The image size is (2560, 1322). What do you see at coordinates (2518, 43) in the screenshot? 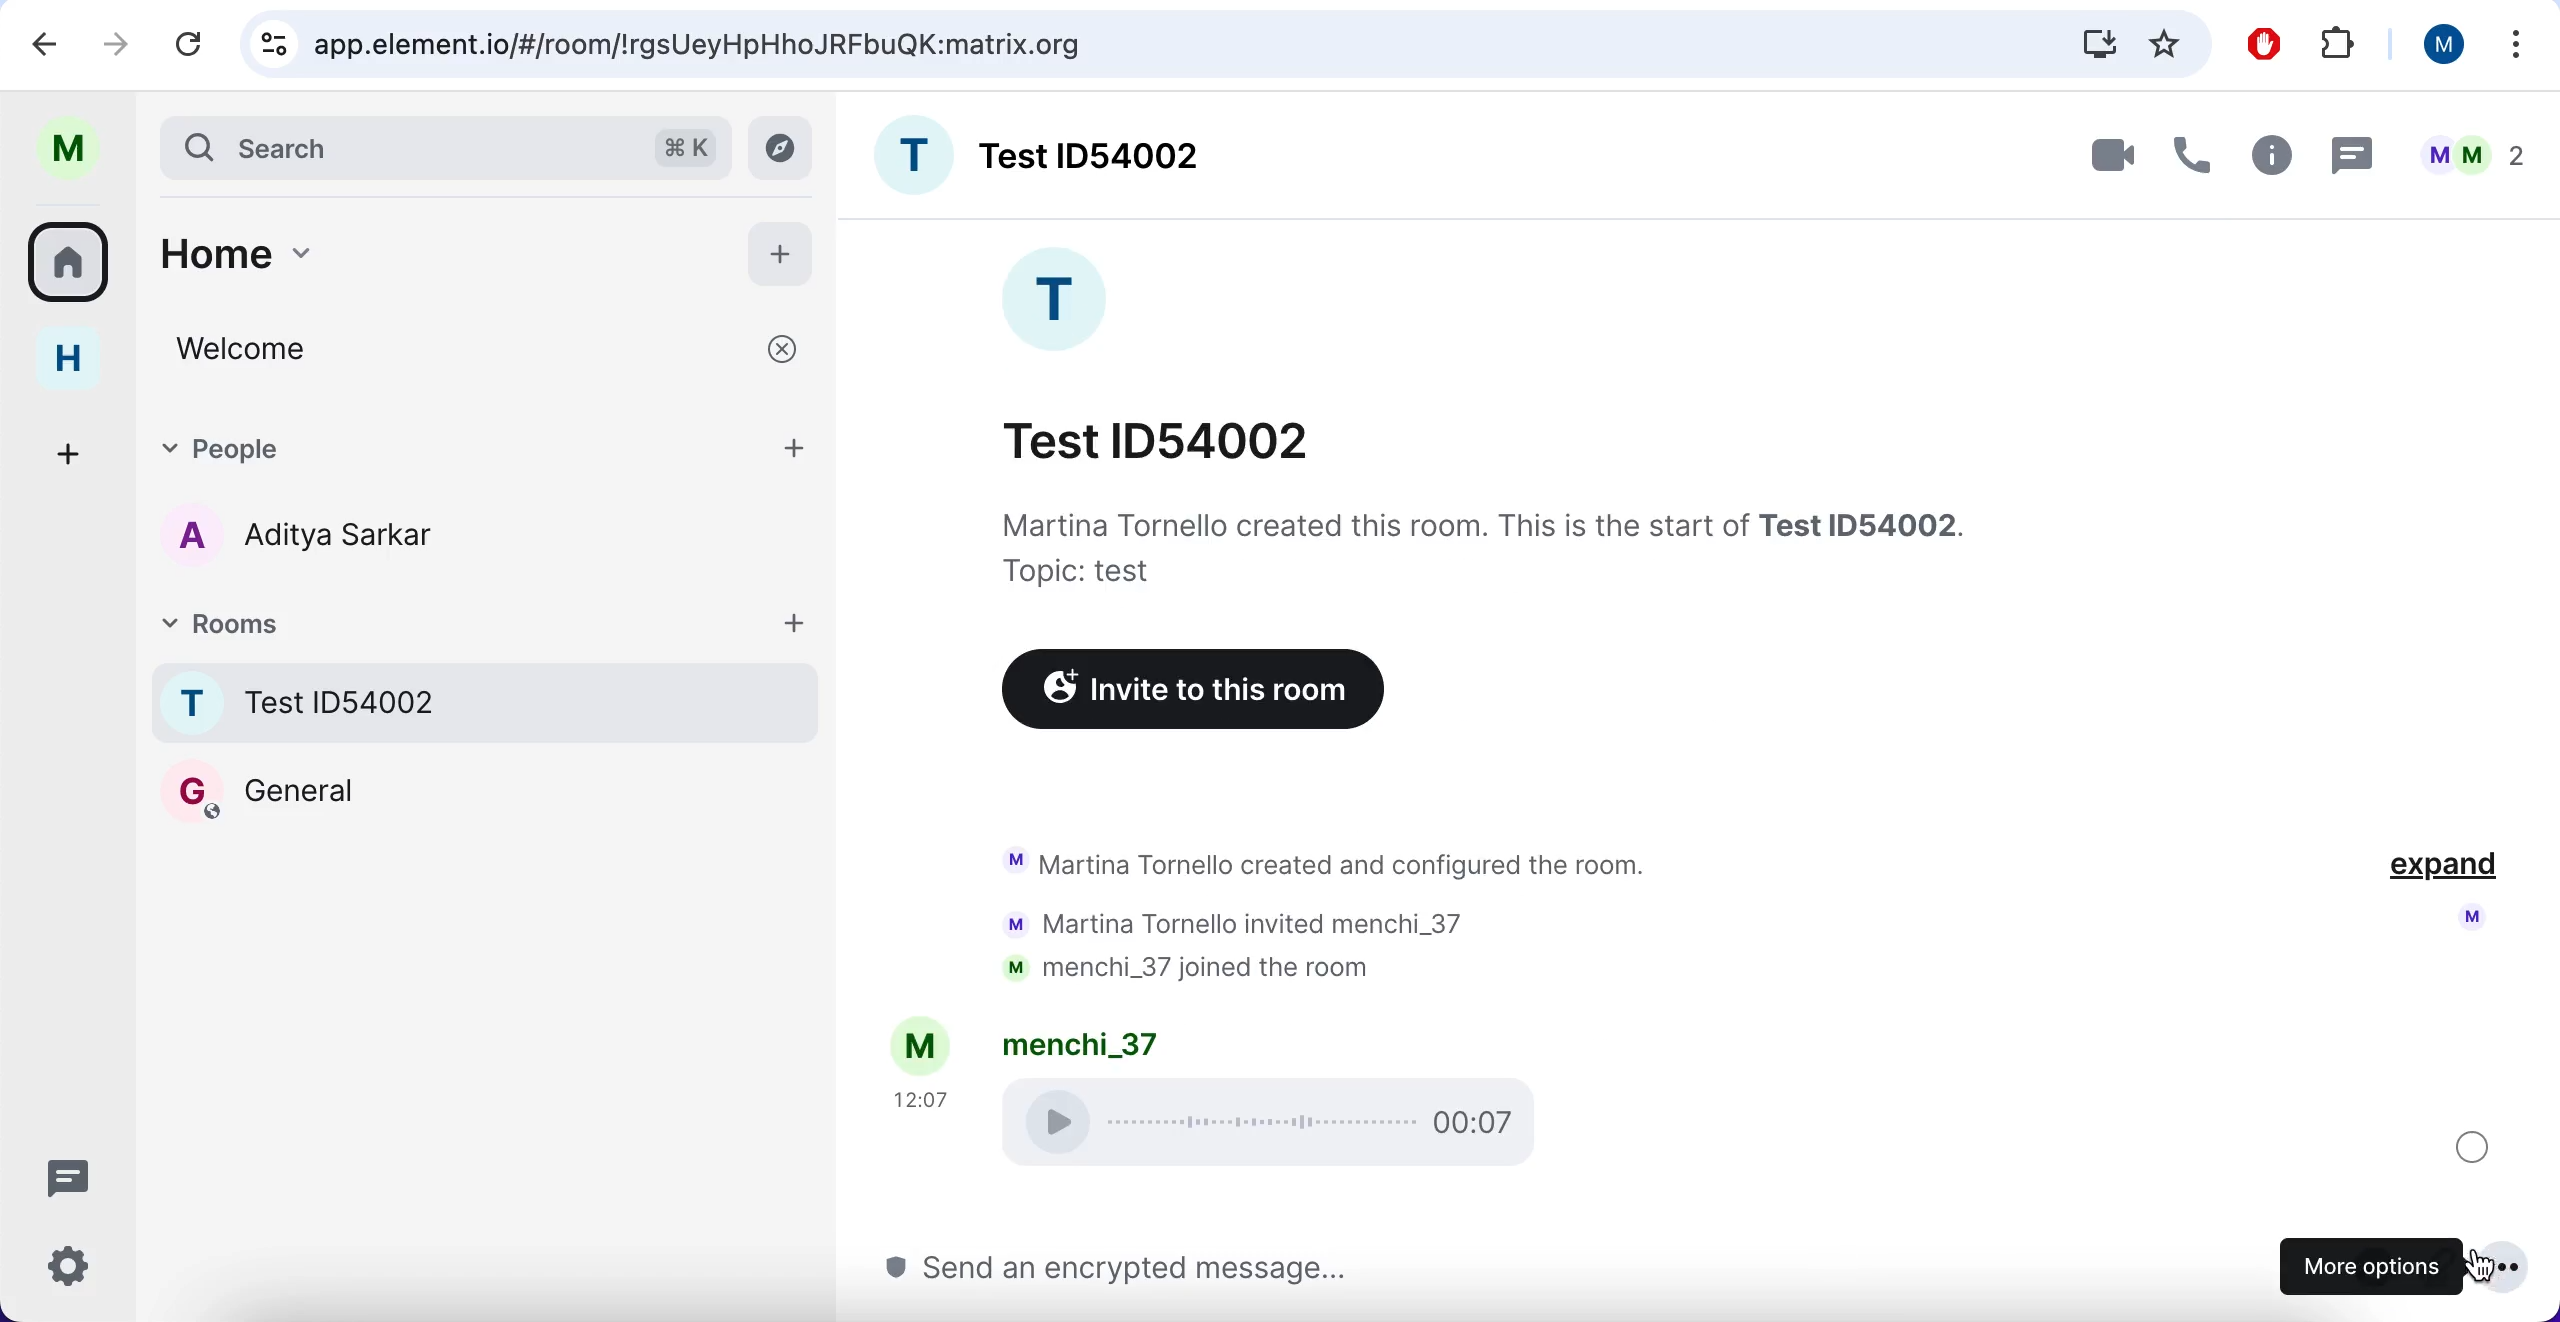
I see `list all tabs` at bounding box center [2518, 43].